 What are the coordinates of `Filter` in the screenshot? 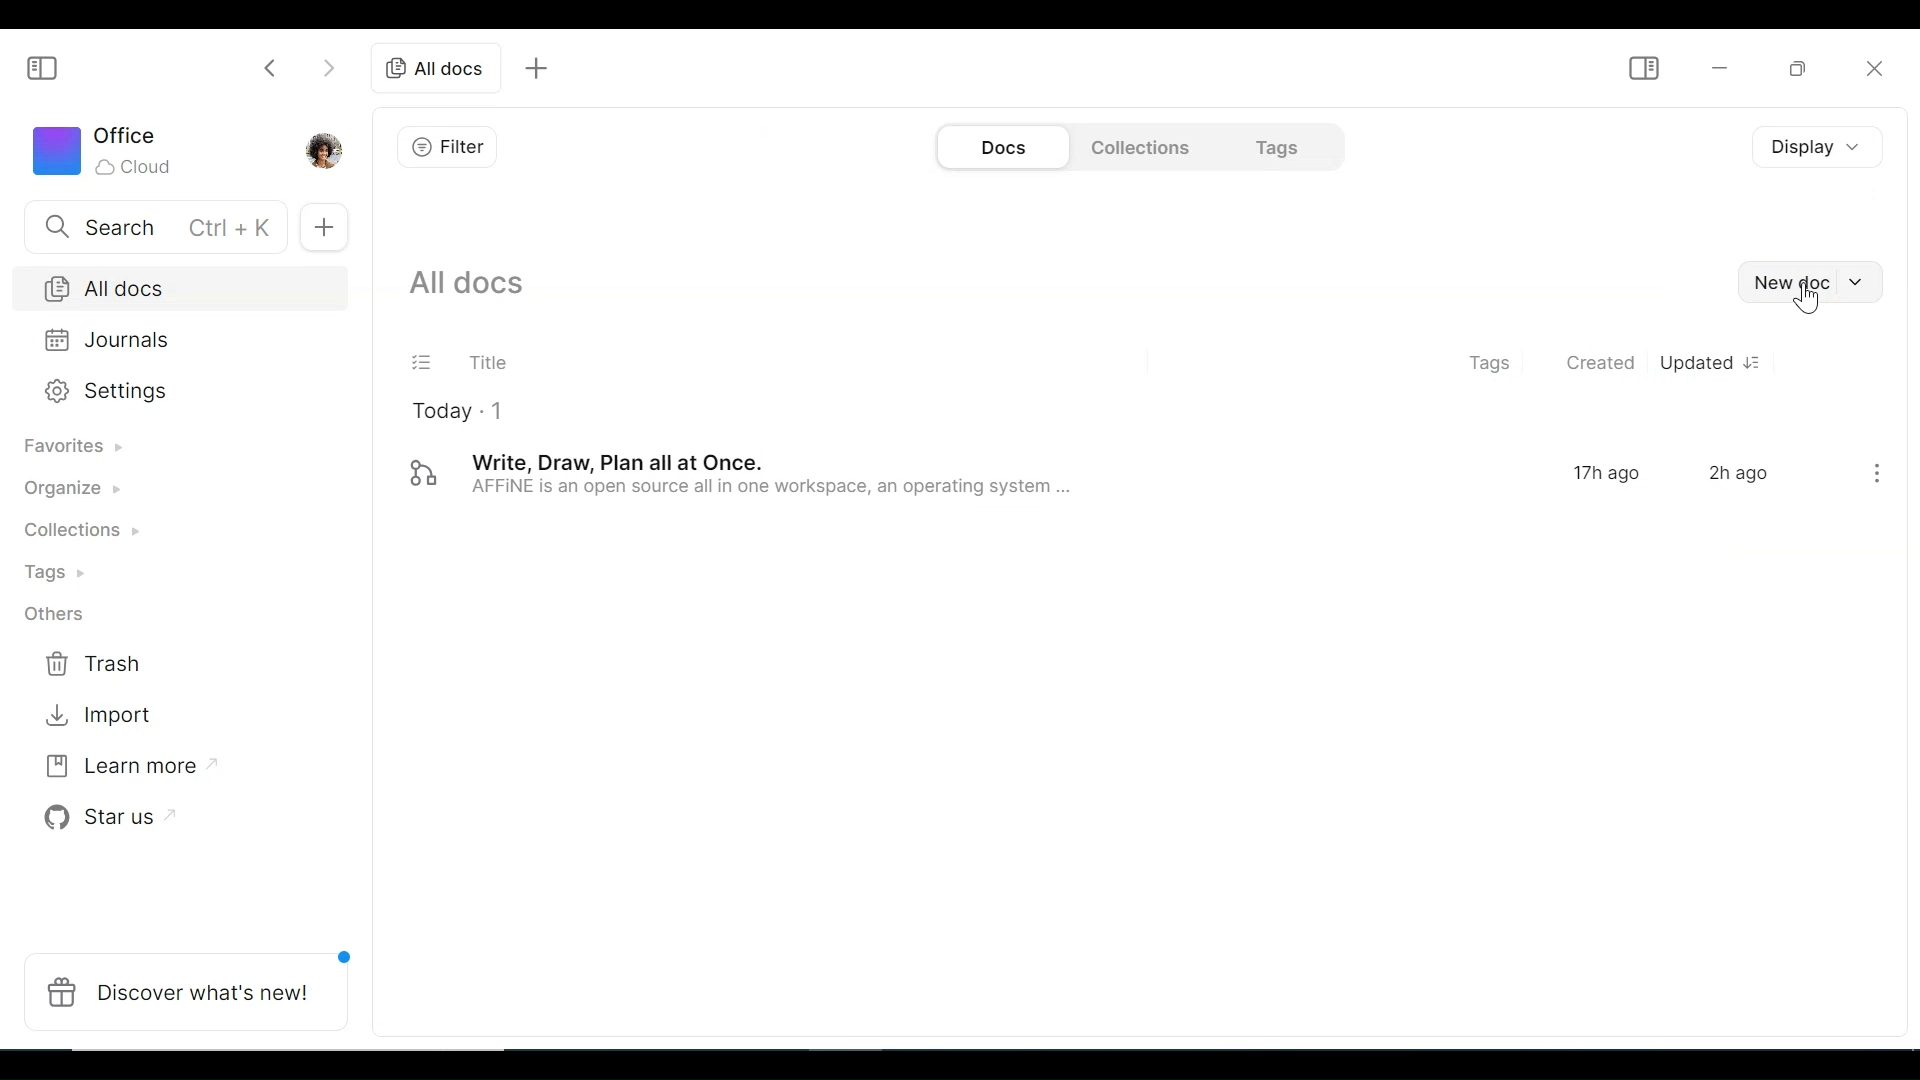 It's located at (453, 147).